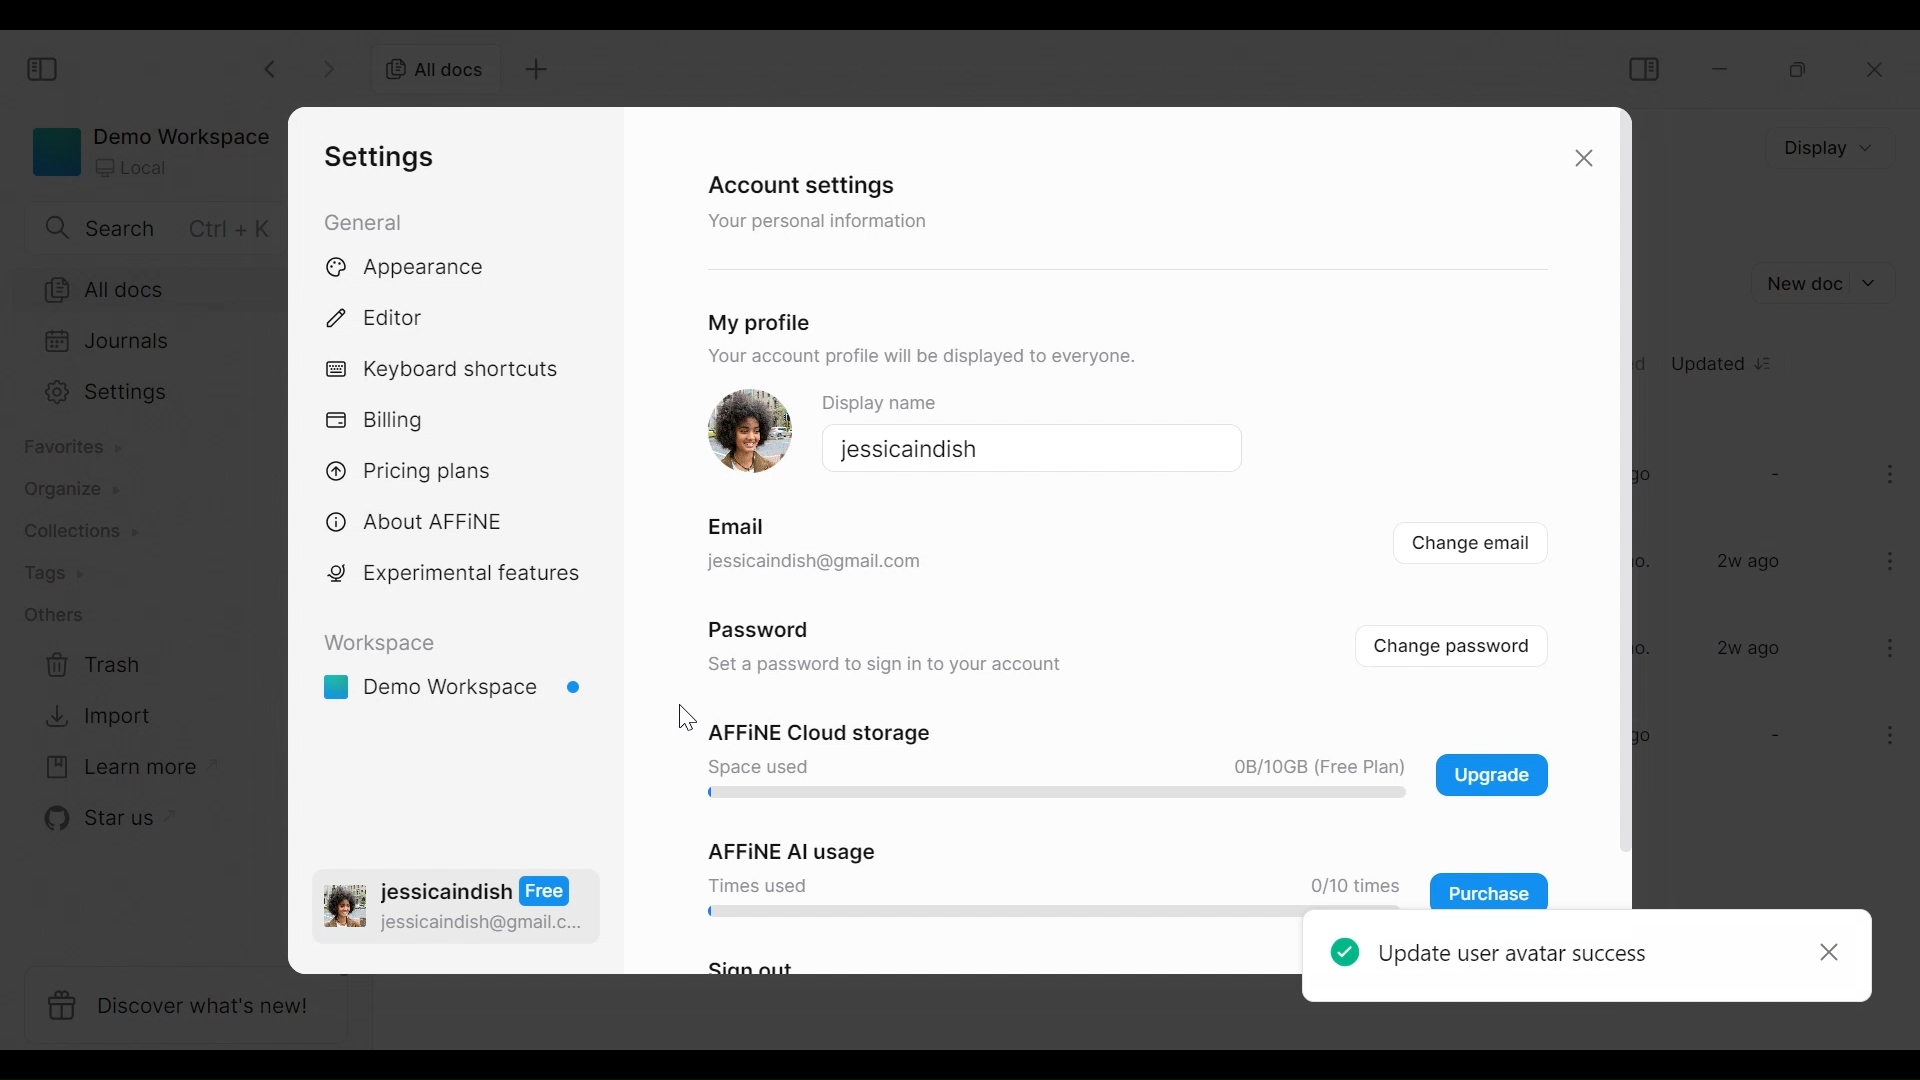 The height and width of the screenshot is (1080, 1920). I want to click on Appearance, so click(416, 268).